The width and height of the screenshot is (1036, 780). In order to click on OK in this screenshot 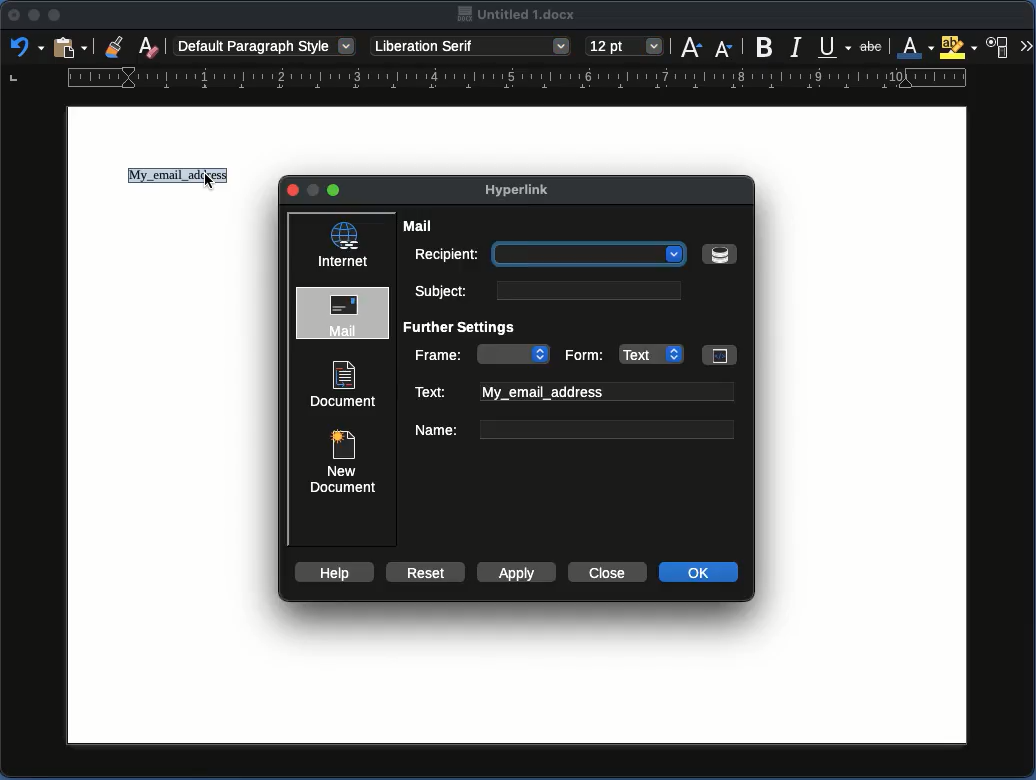, I will do `click(700, 572)`.